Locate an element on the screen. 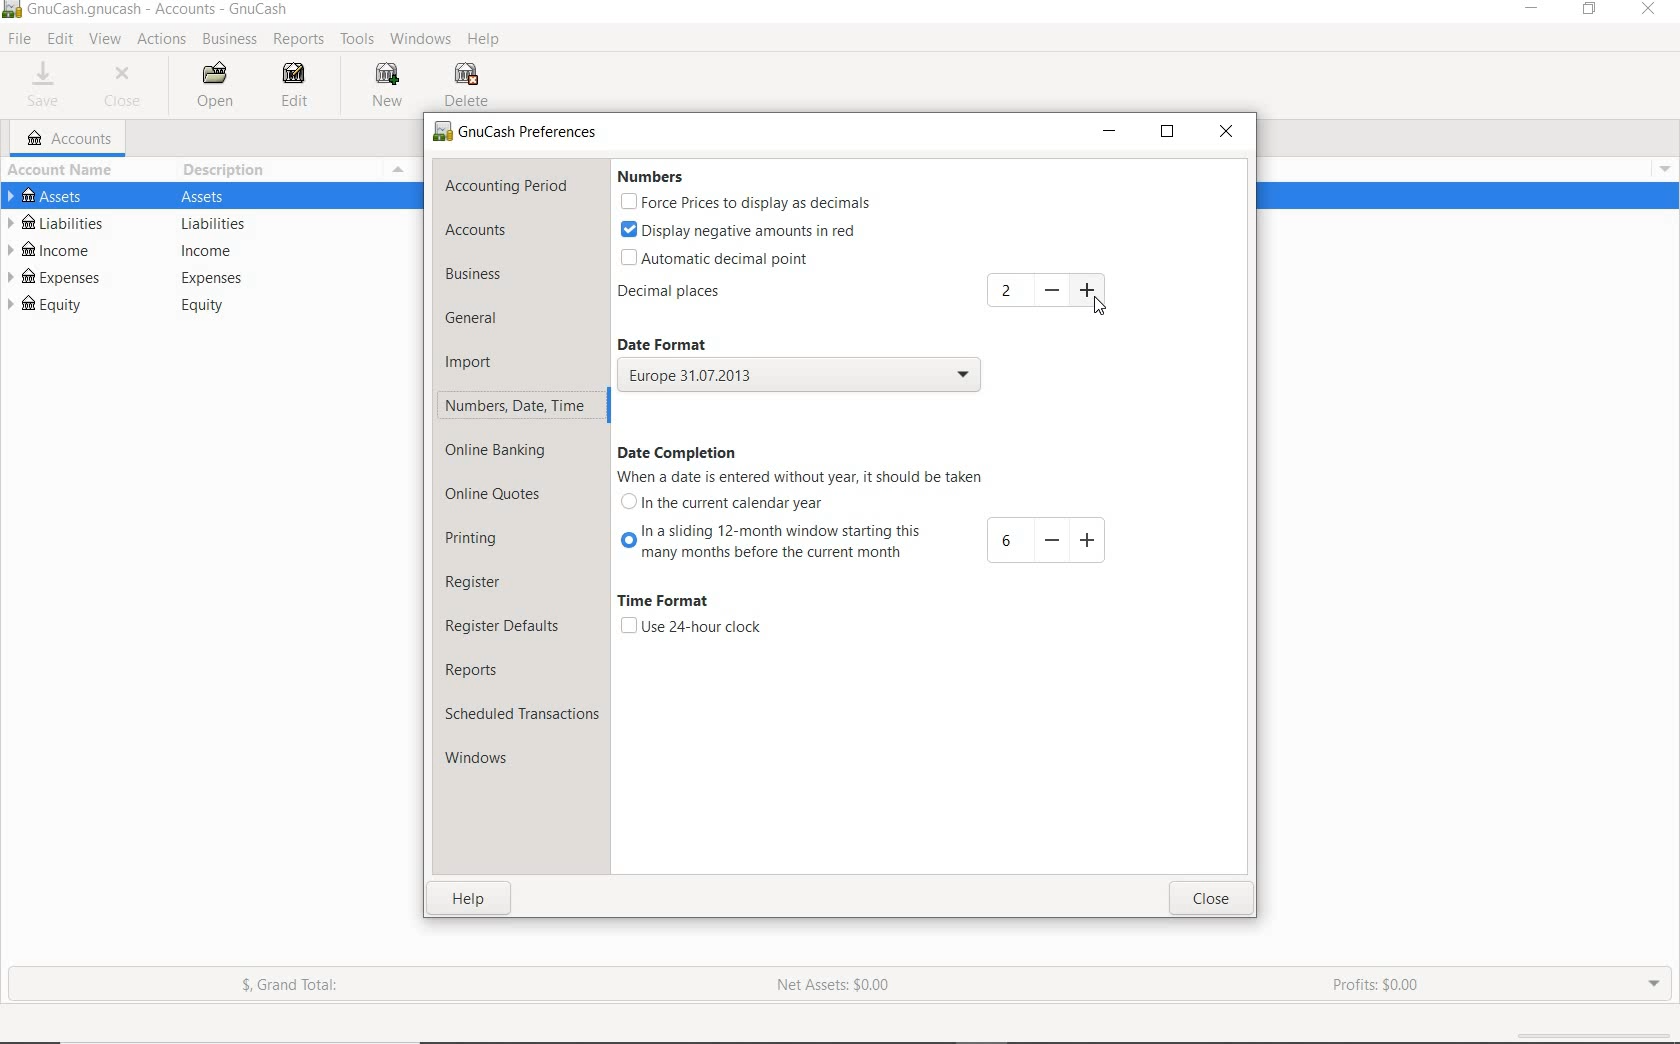 This screenshot has height=1044, width=1680. accounts is located at coordinates (474, 230).